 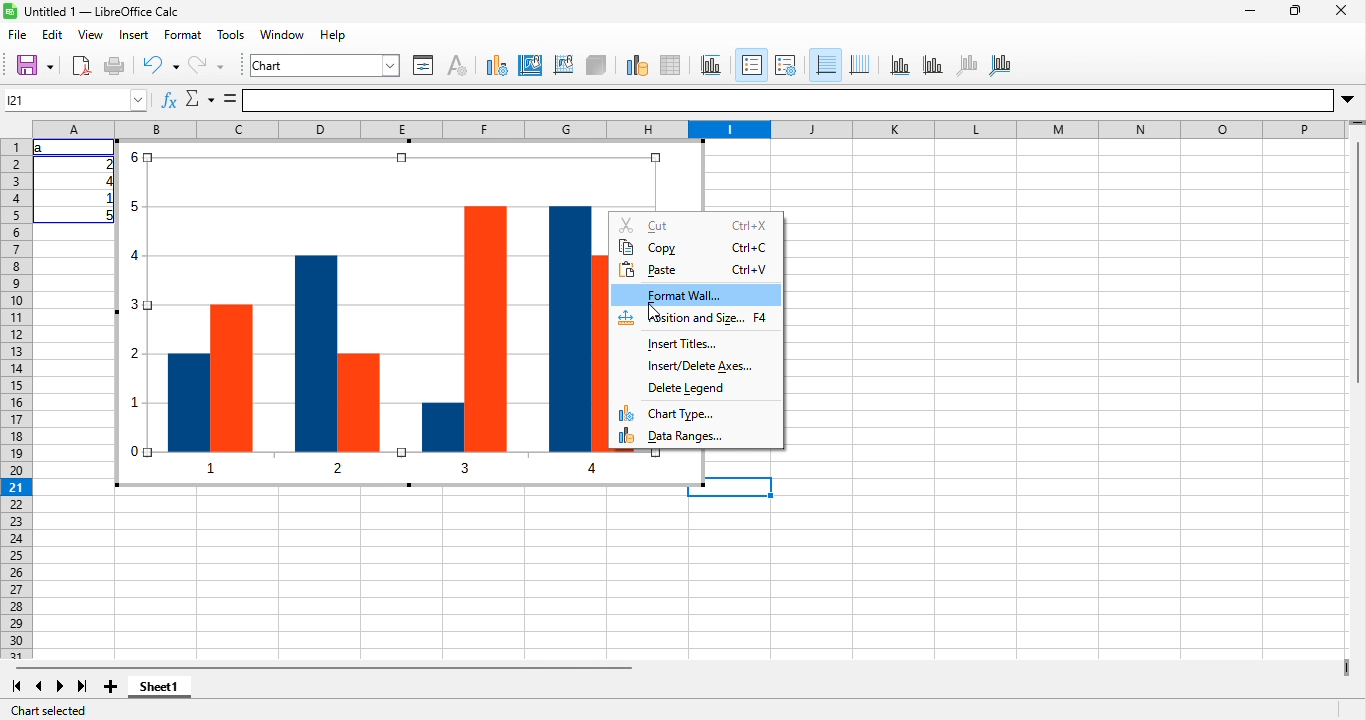 What do you see at coordinates (596, 67) in the screenshot?
I see `3d view` at bounding box center [596, 67].